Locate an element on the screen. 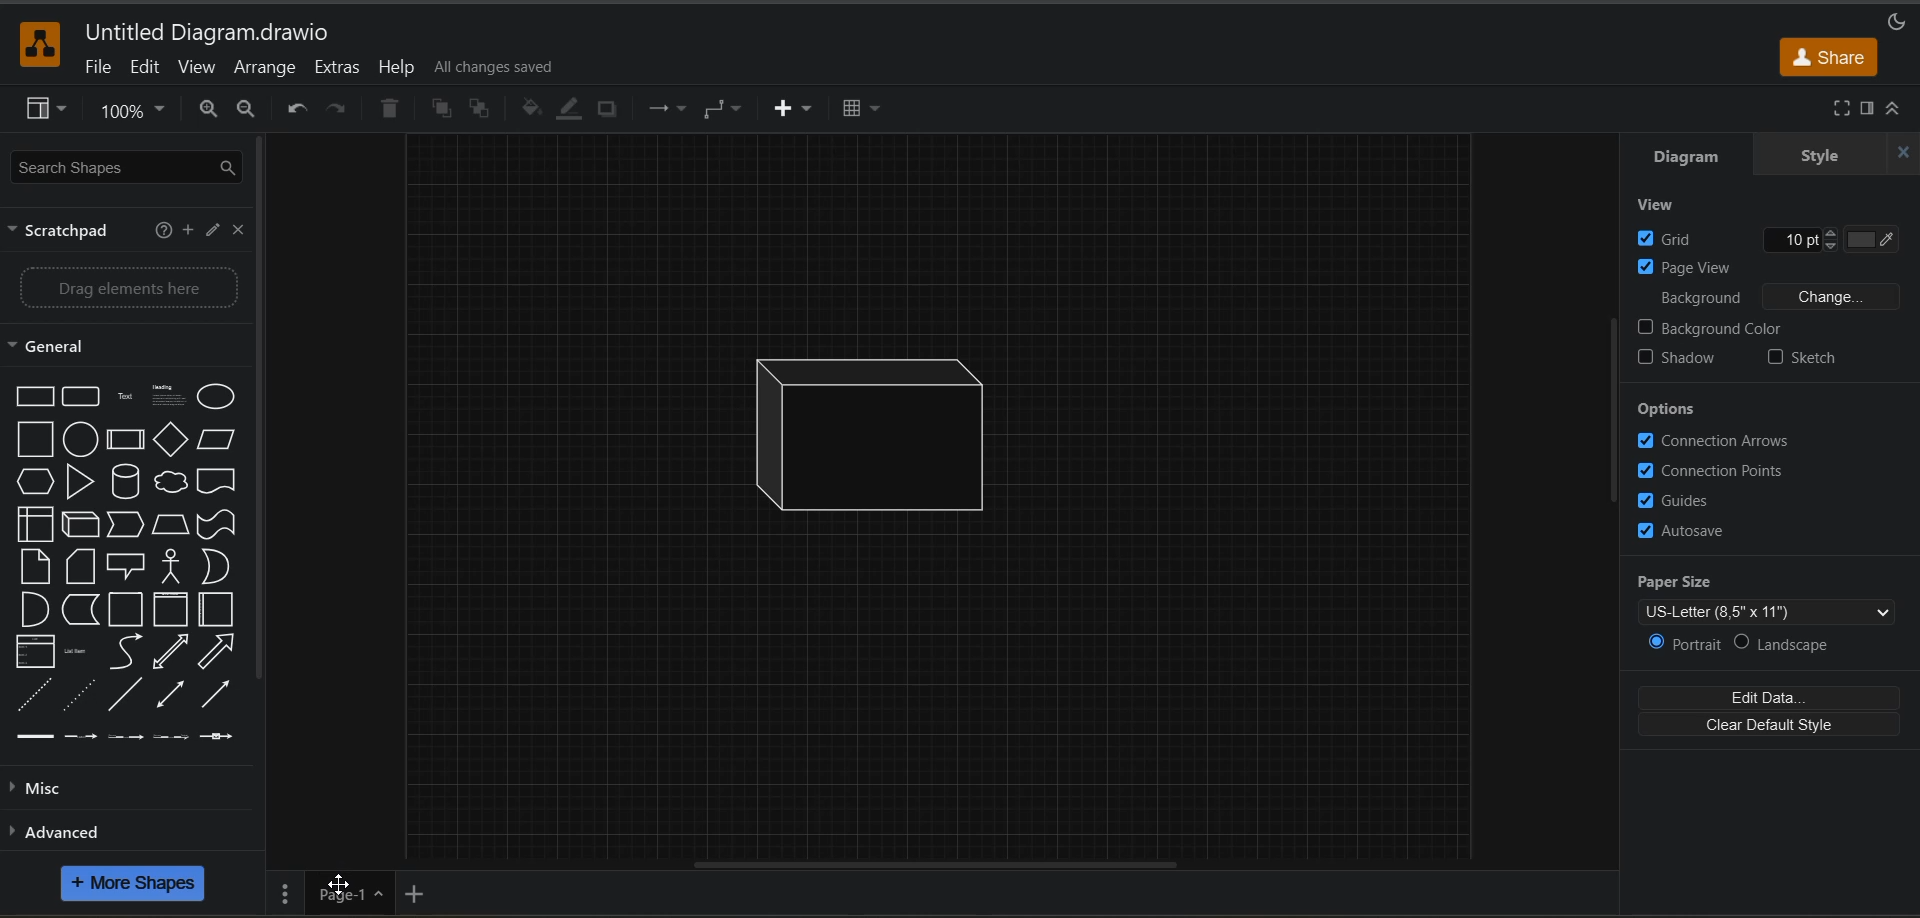 The height and width of the screenshot is (918, 1920). landscape is located at coordinates (1795, 644).